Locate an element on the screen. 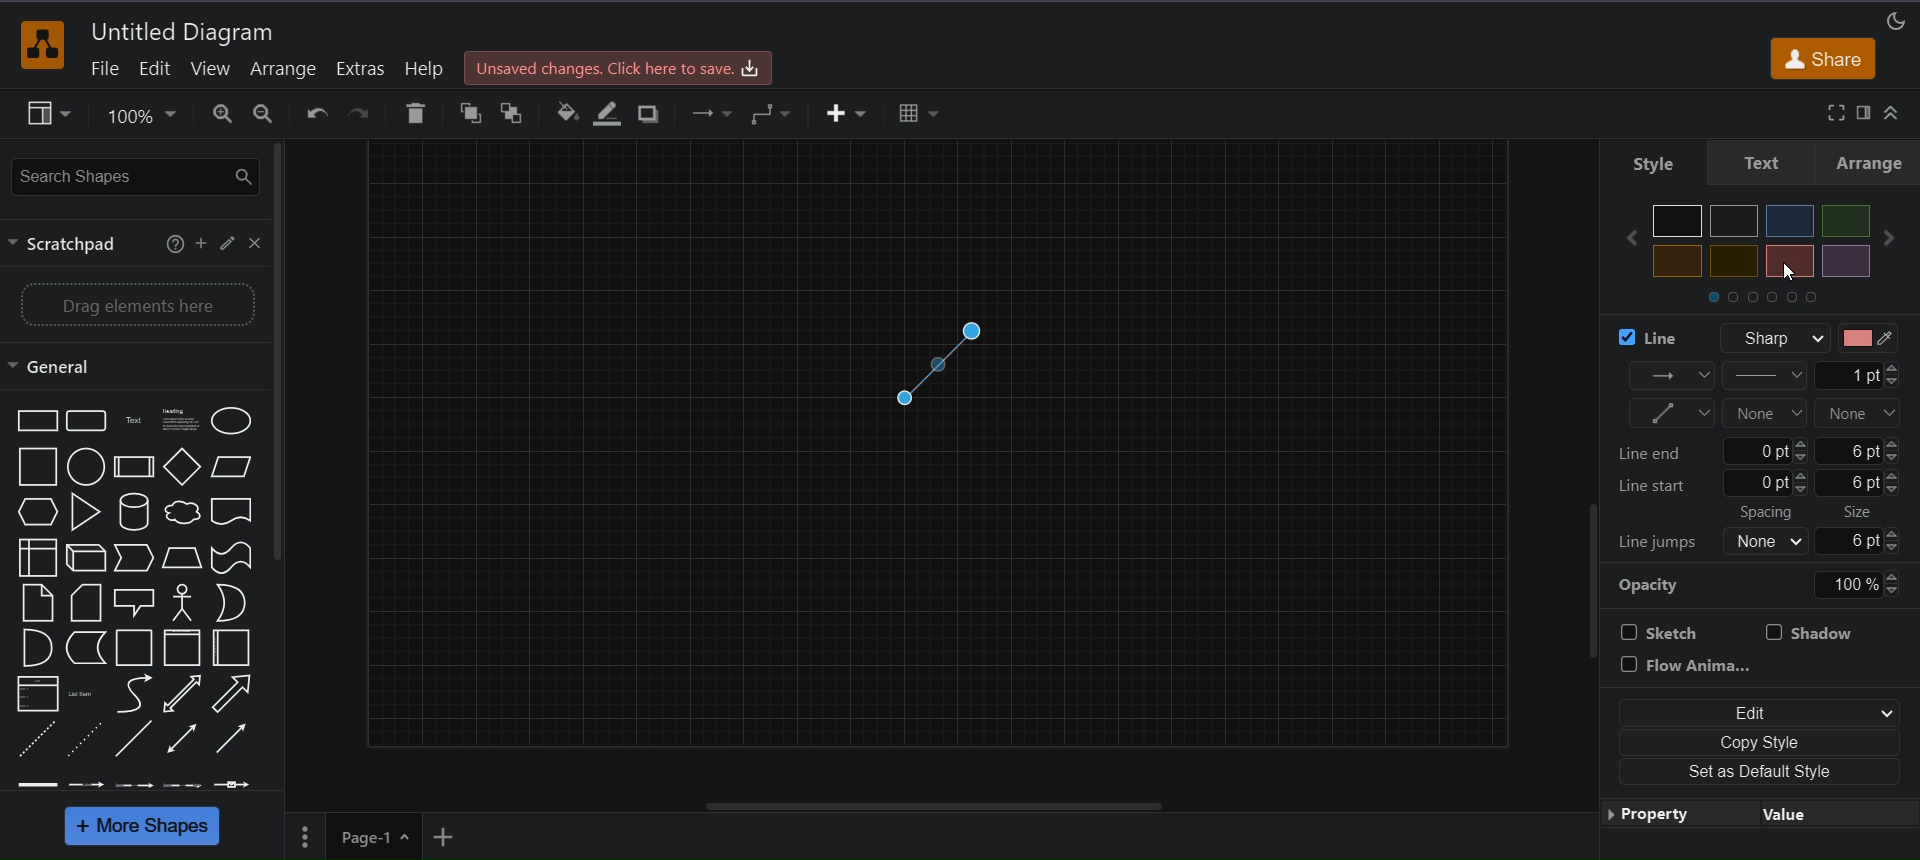 The height and width of the screenshot is (860, 1920). connection is located at coordinates (709, 113).